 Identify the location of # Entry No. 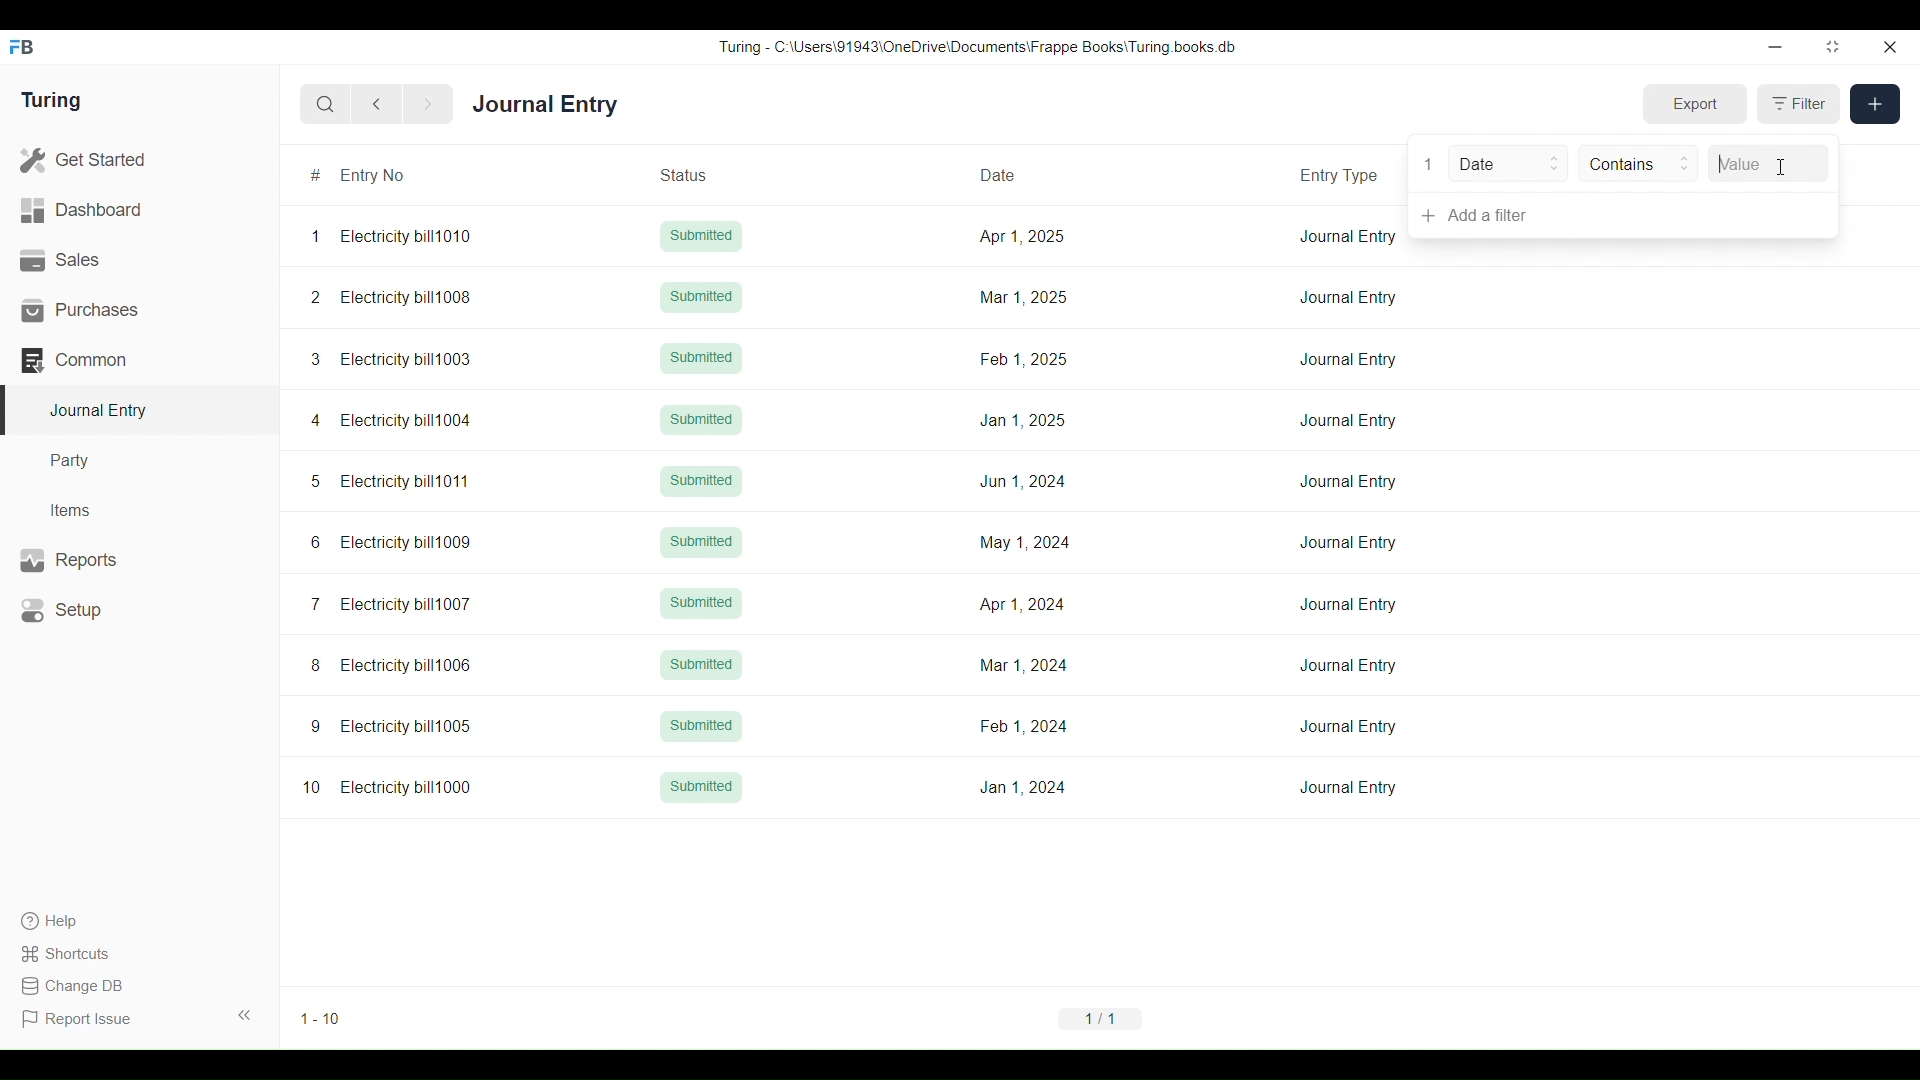
(399, 175).